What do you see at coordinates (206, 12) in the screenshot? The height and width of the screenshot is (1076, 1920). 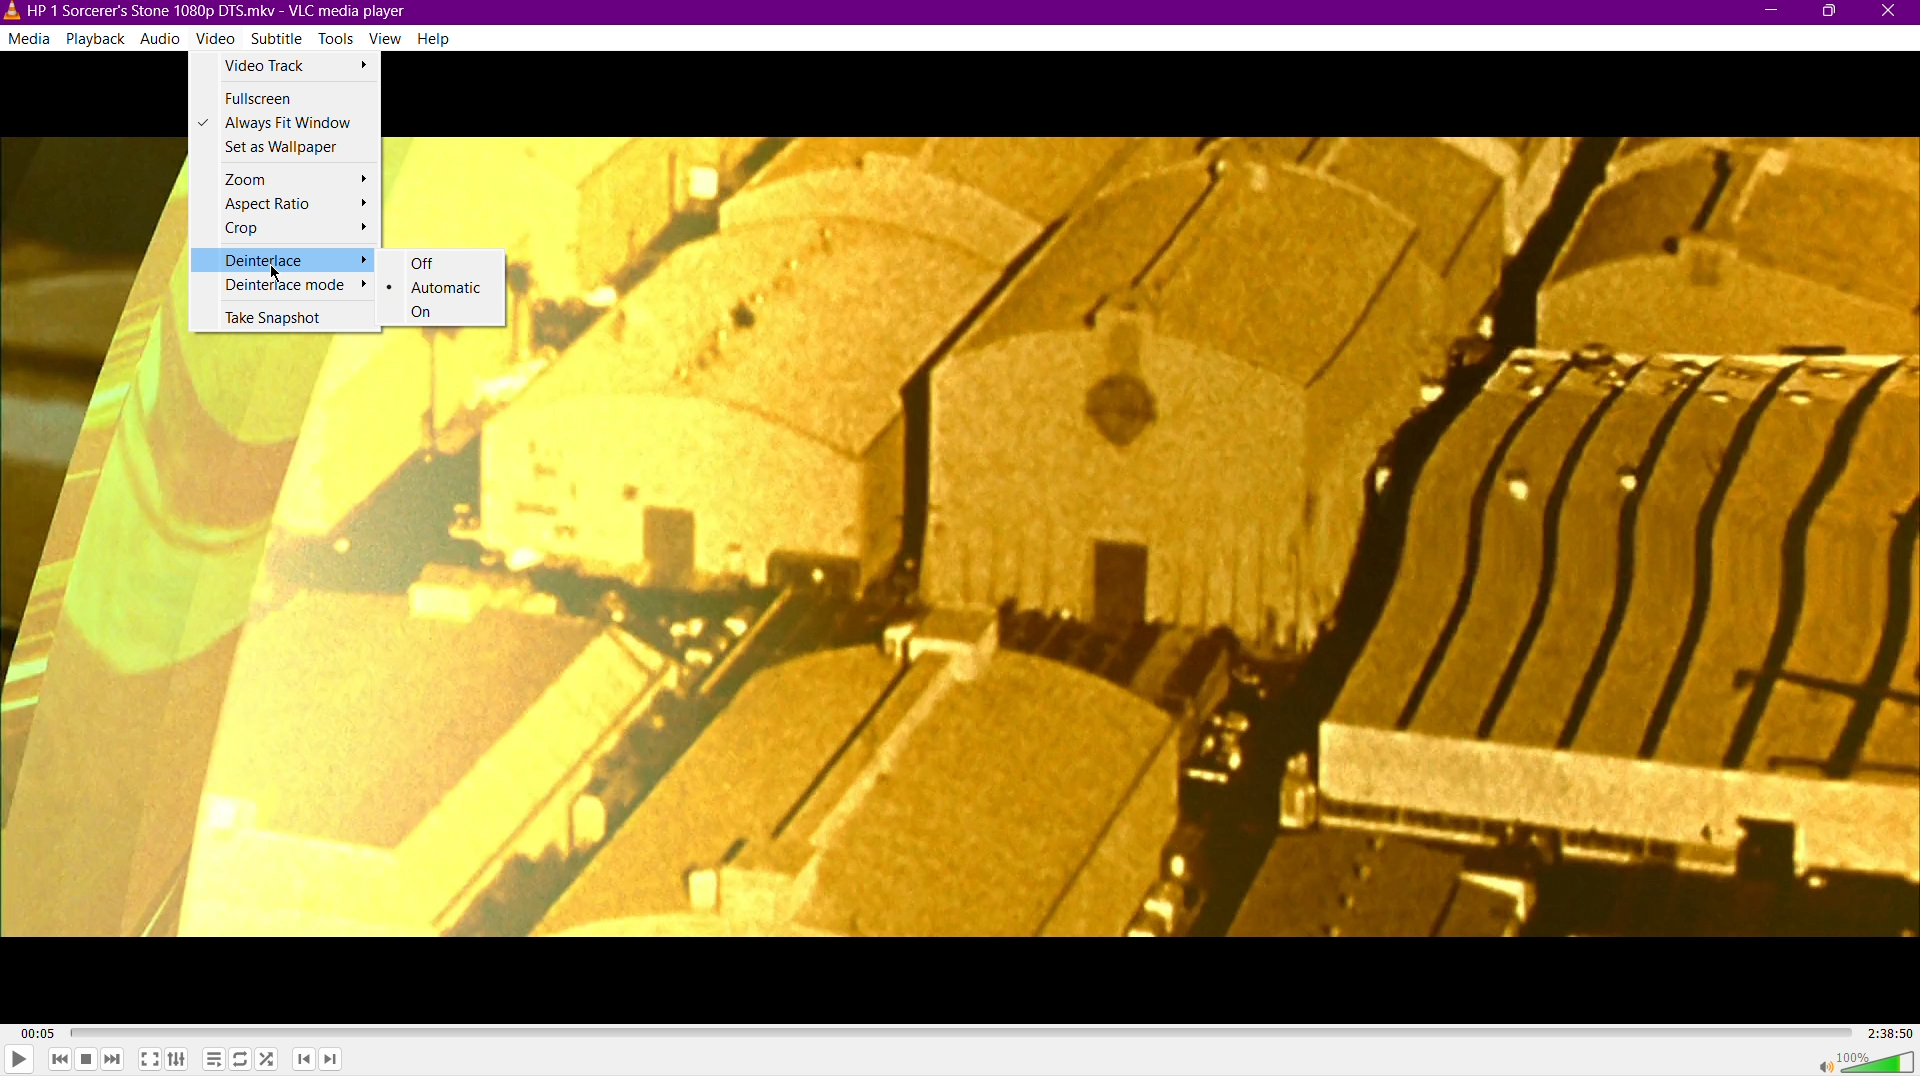 I see `HP | Sorcerer's Stone1080p DTS.mkv-VLC media player` at bounding box center [206, 12].